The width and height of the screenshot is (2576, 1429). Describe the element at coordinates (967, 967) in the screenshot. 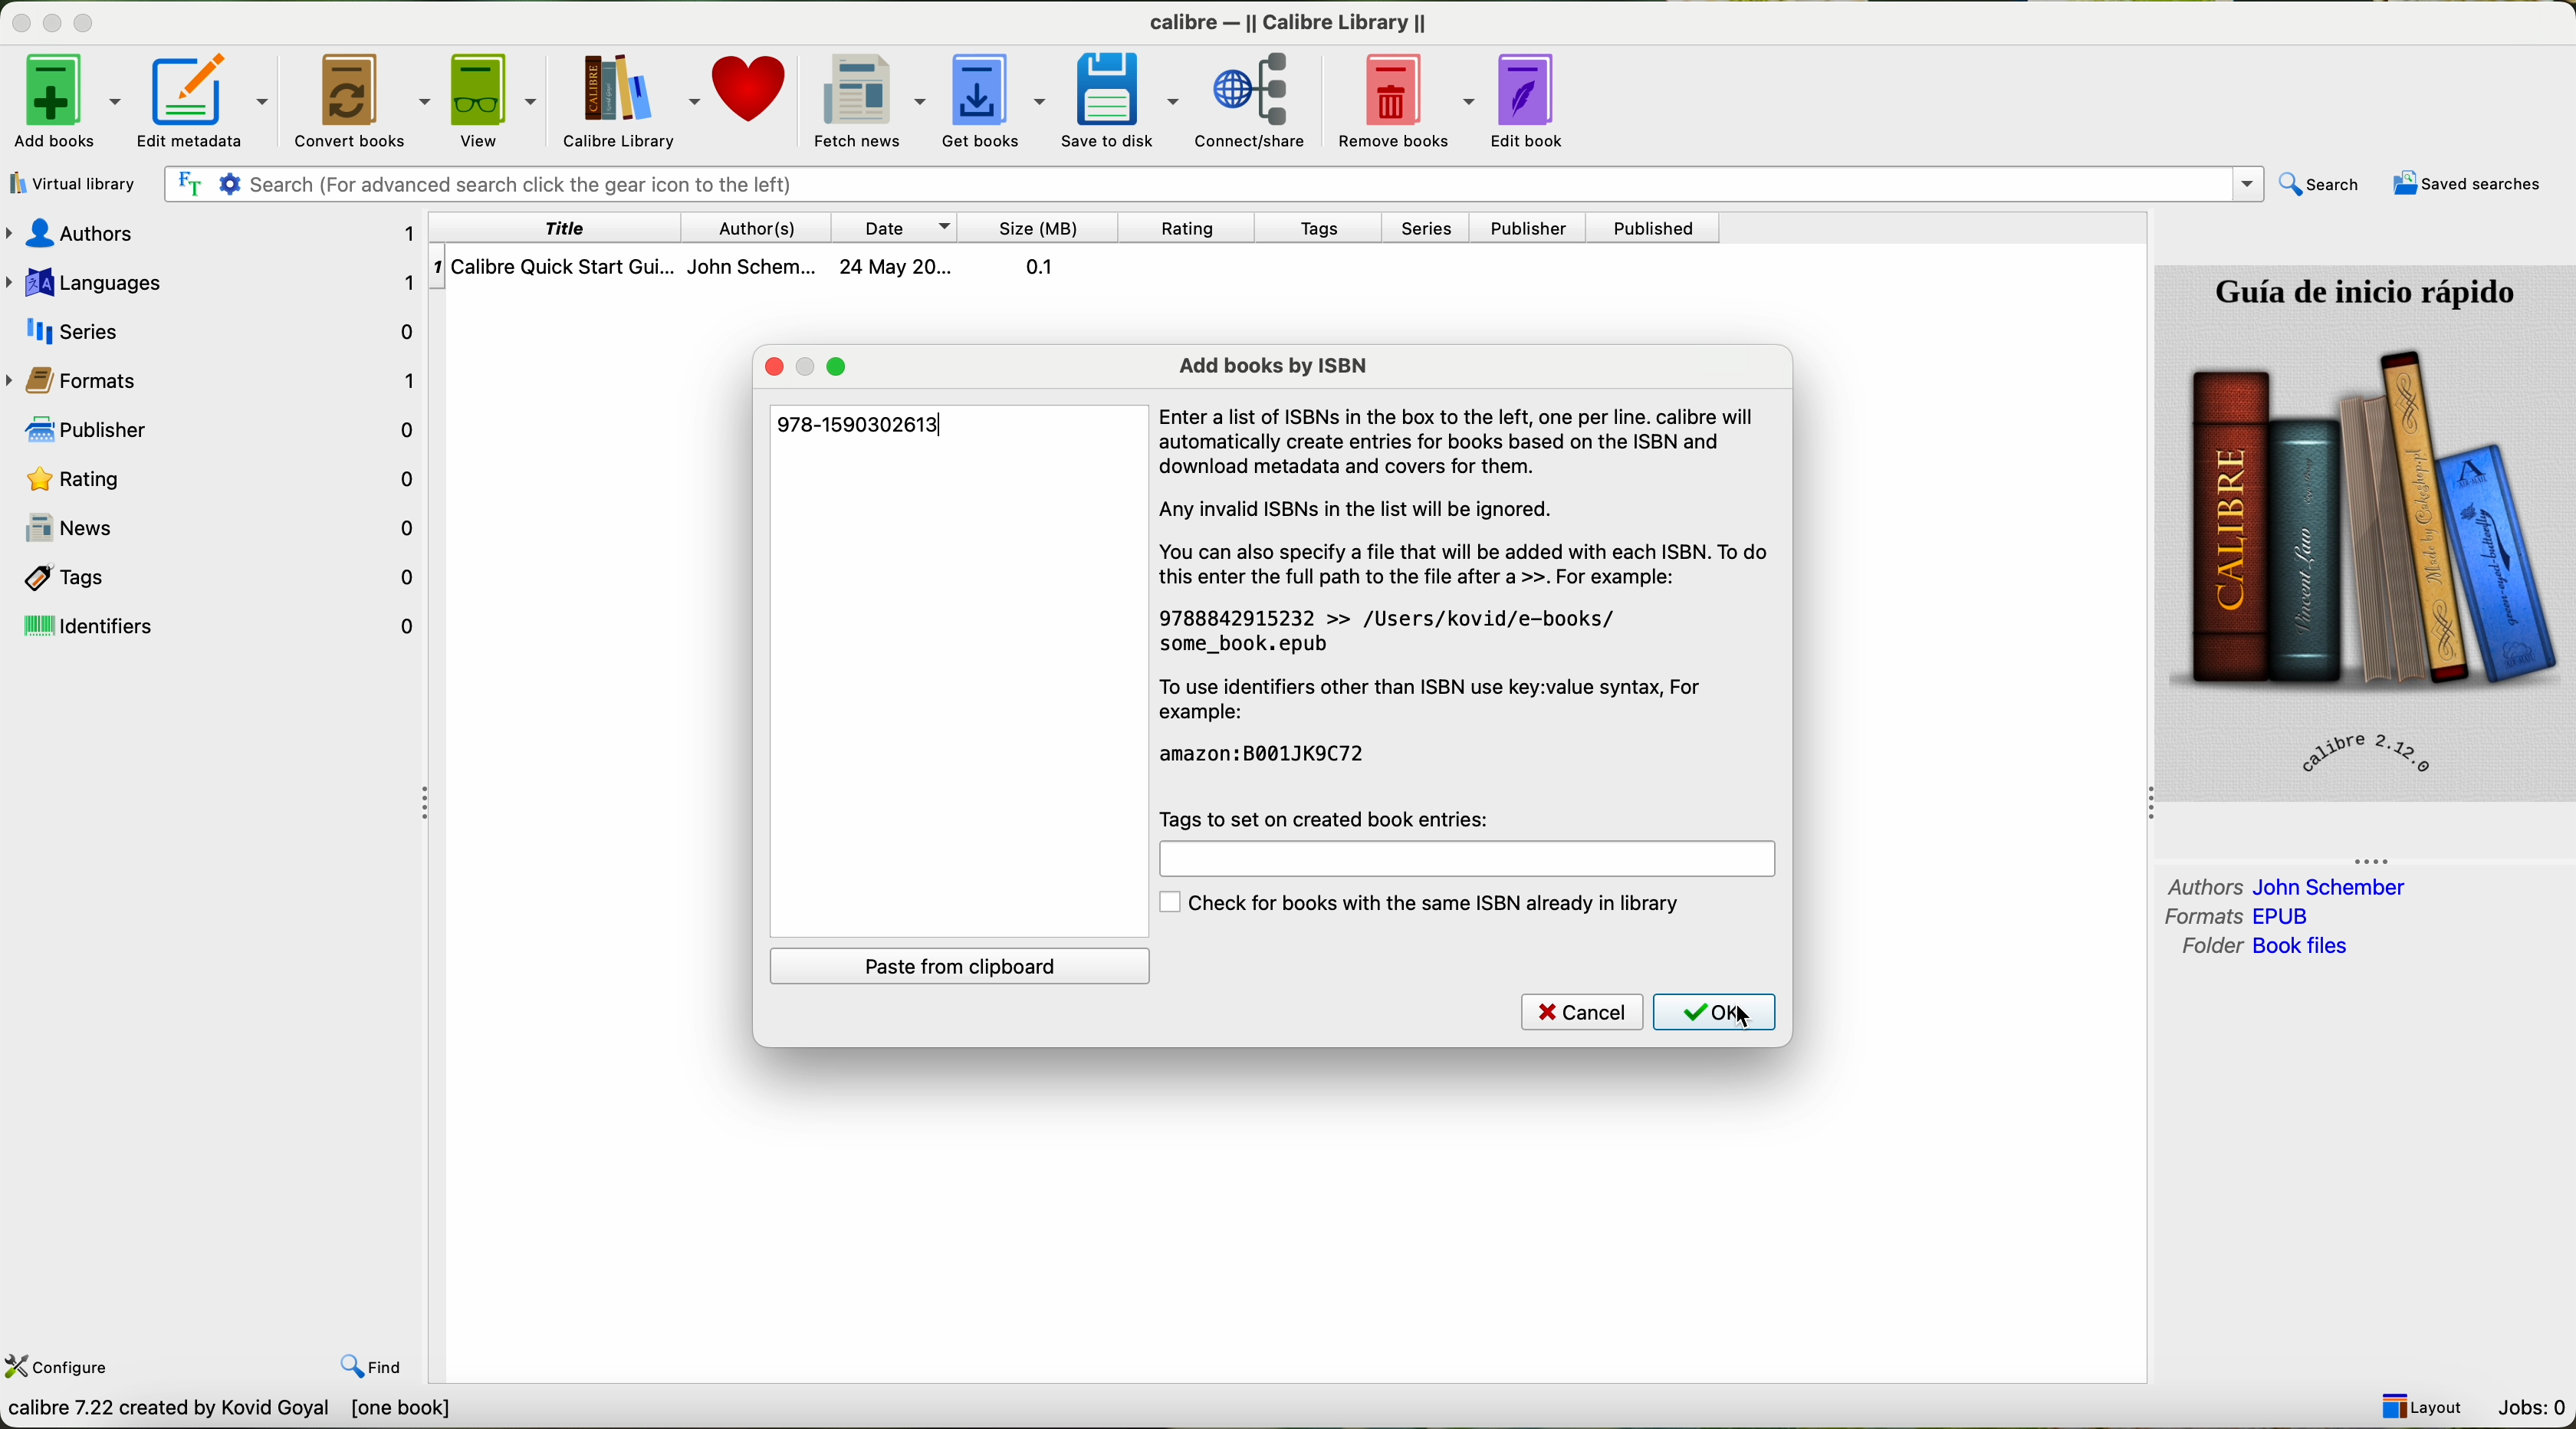

I see `paste from clipboard` at that location.